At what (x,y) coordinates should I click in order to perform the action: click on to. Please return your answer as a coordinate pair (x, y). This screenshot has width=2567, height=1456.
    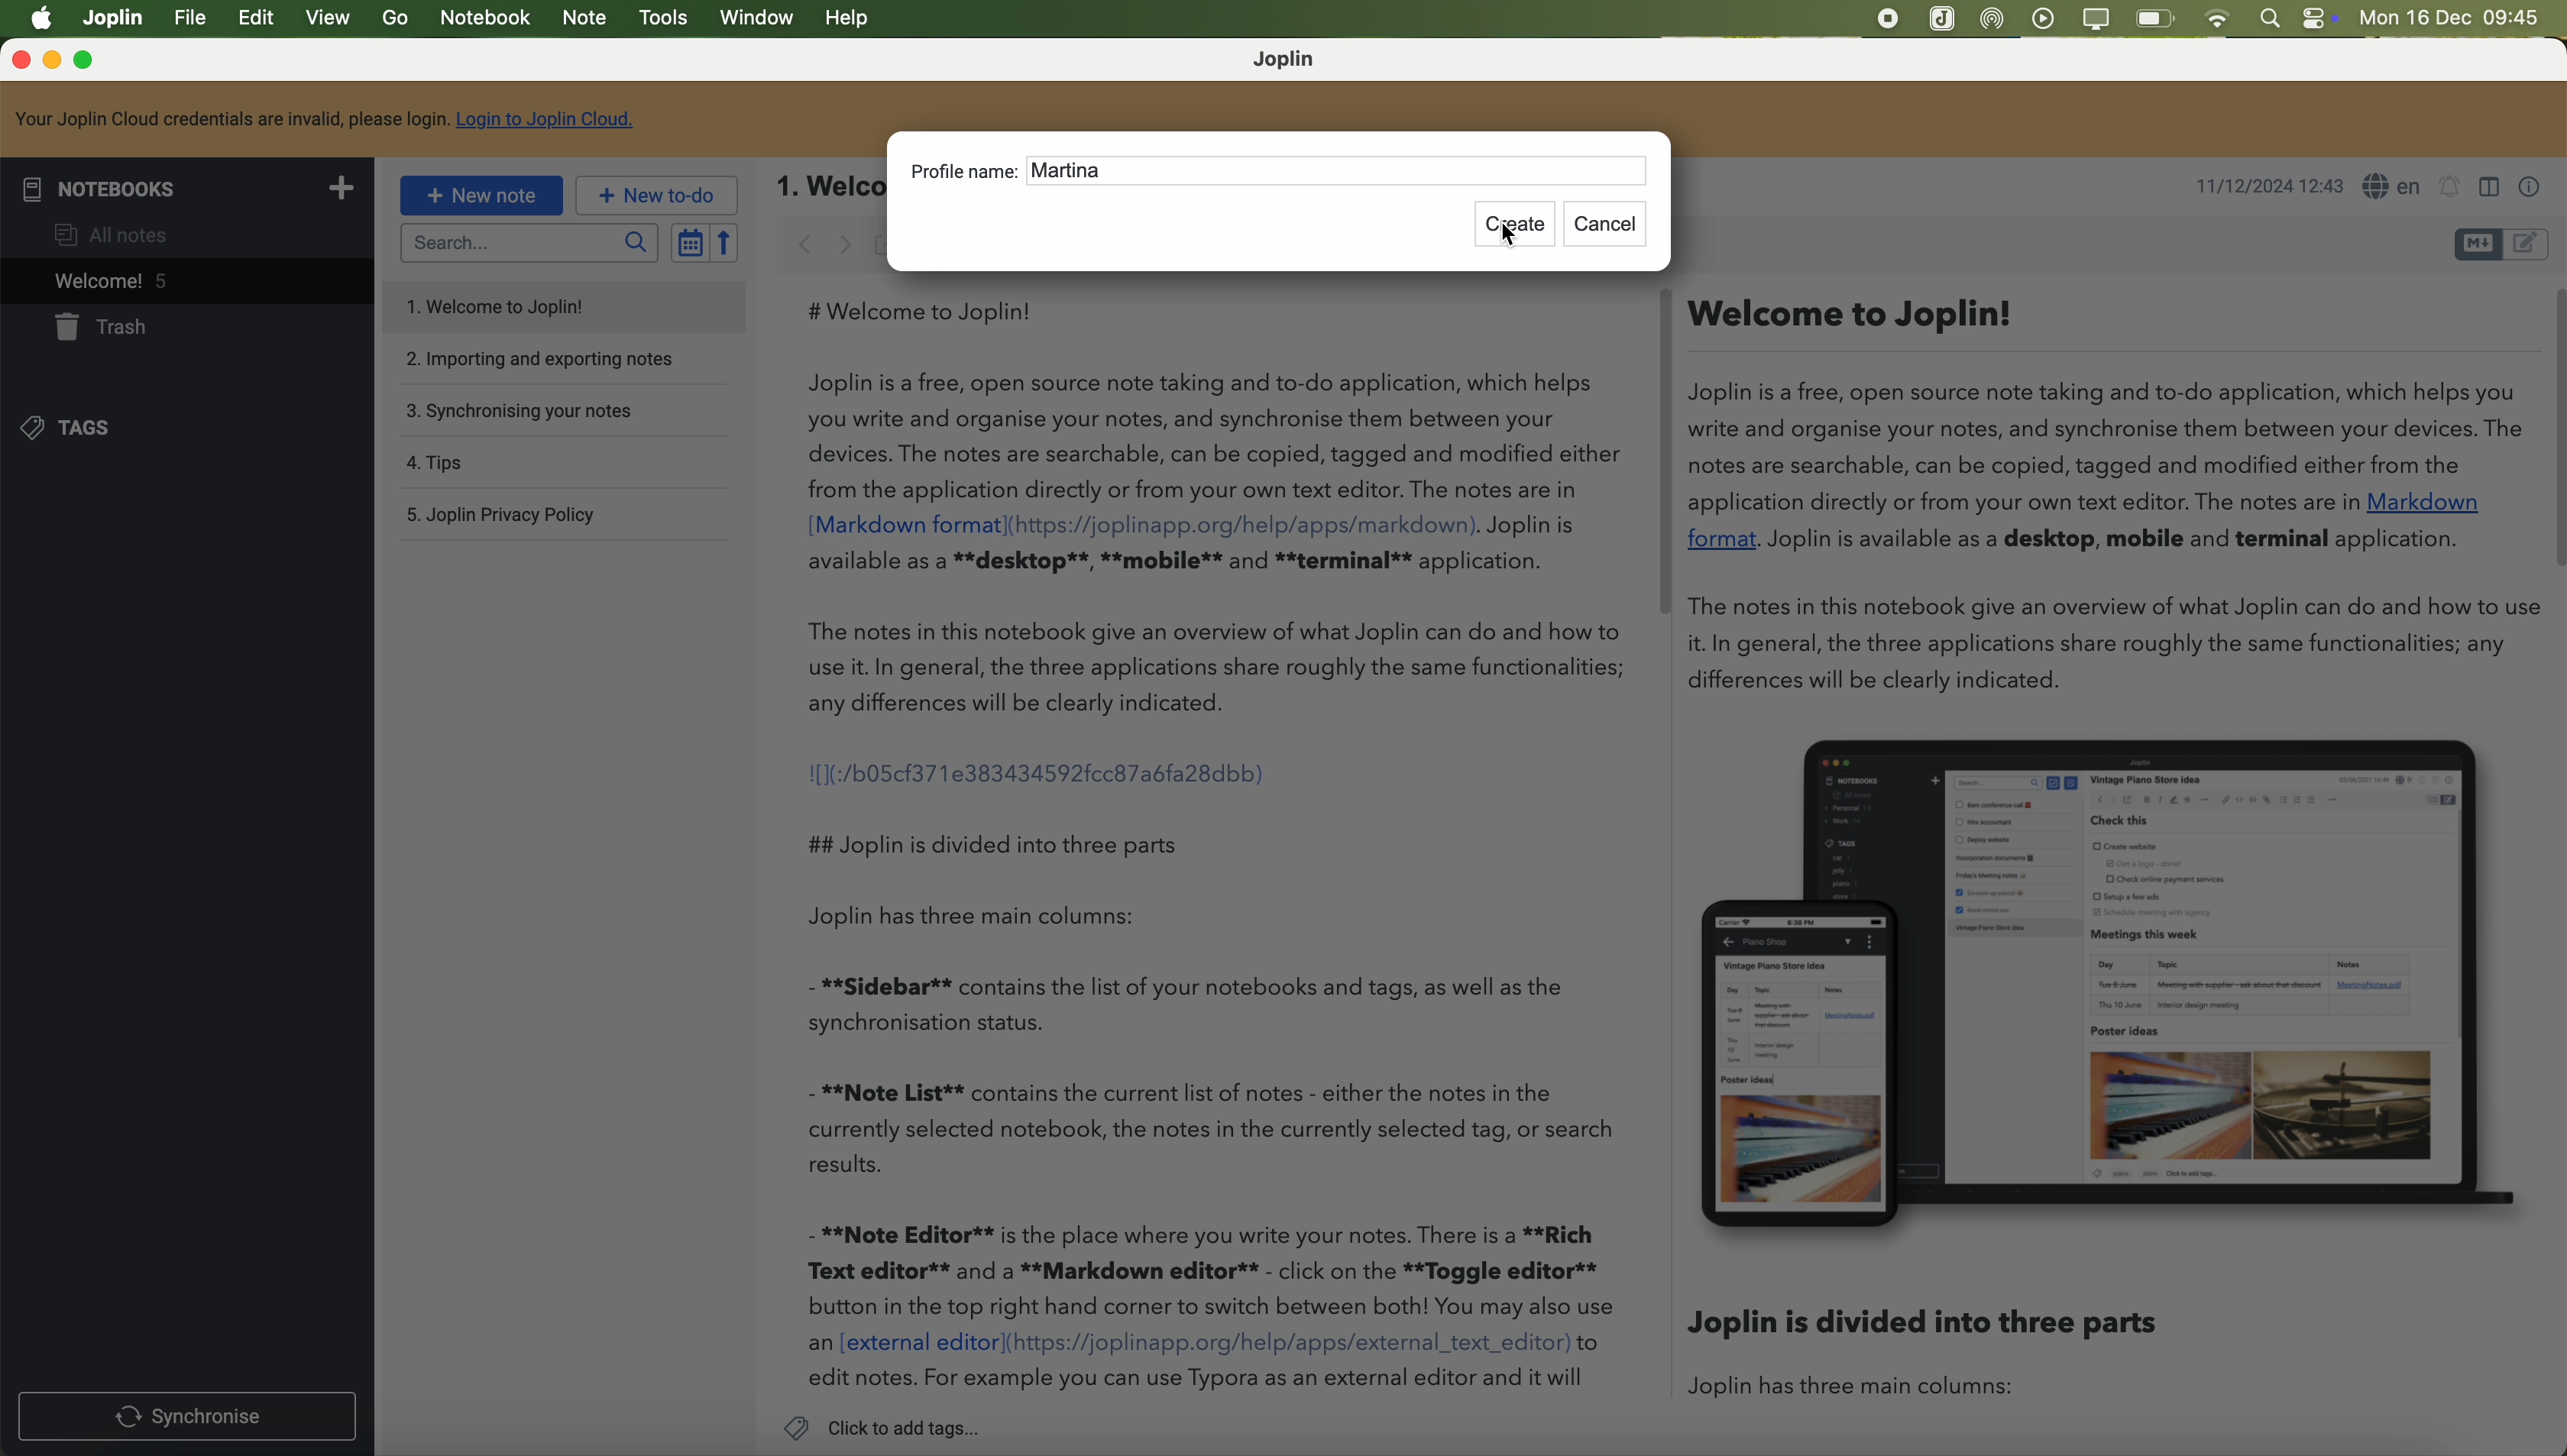
    Looking at the image, I should click on (1590, 1343).